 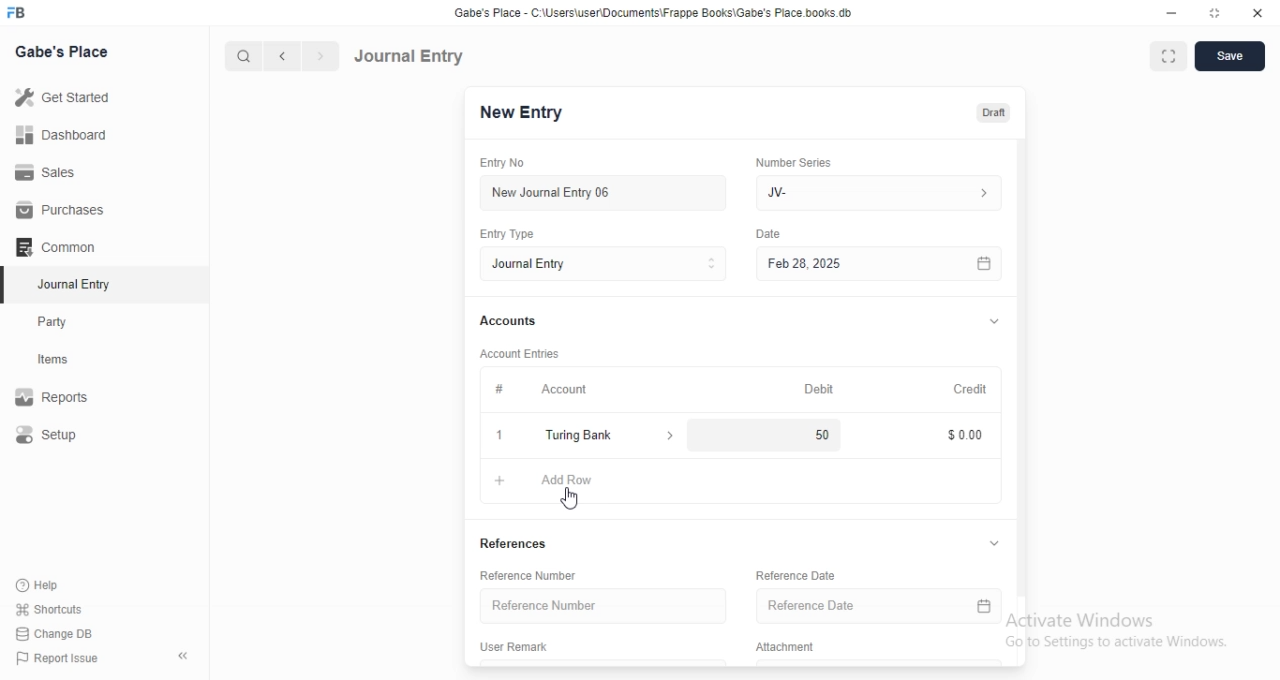 I want to click on ‘Account Entries., so click(x=528, y=352).